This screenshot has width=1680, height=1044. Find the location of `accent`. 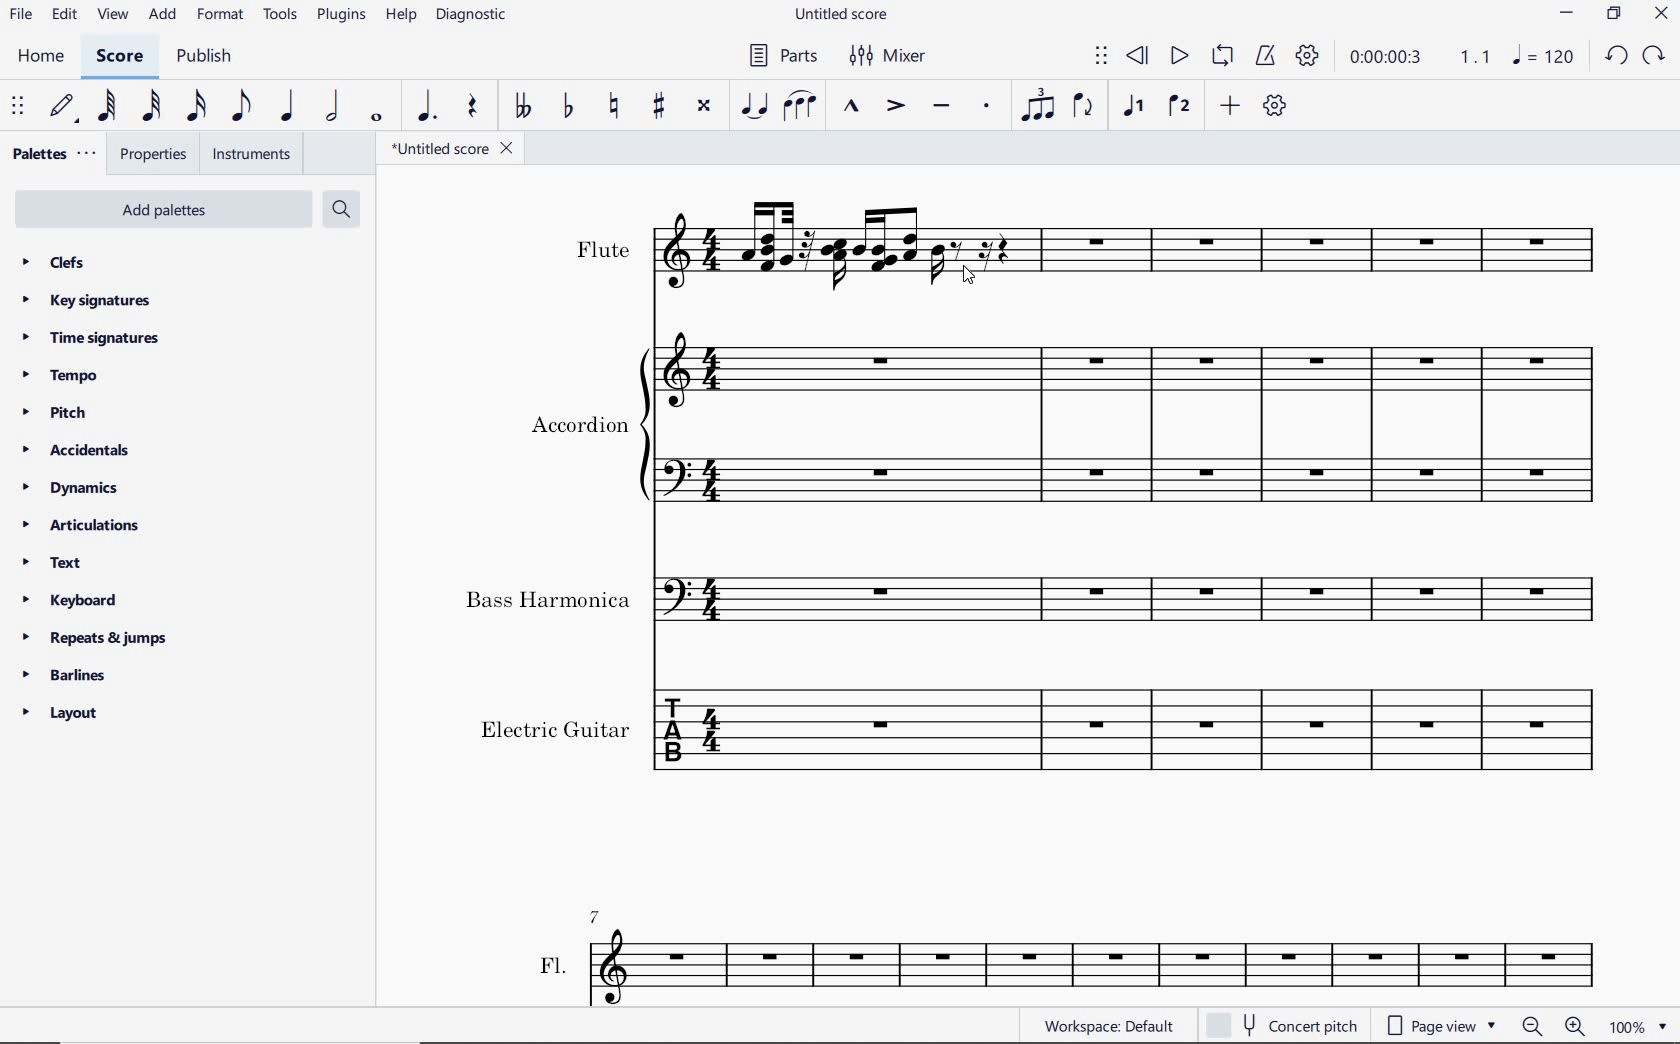

accent is located at coordinates (896, 107).